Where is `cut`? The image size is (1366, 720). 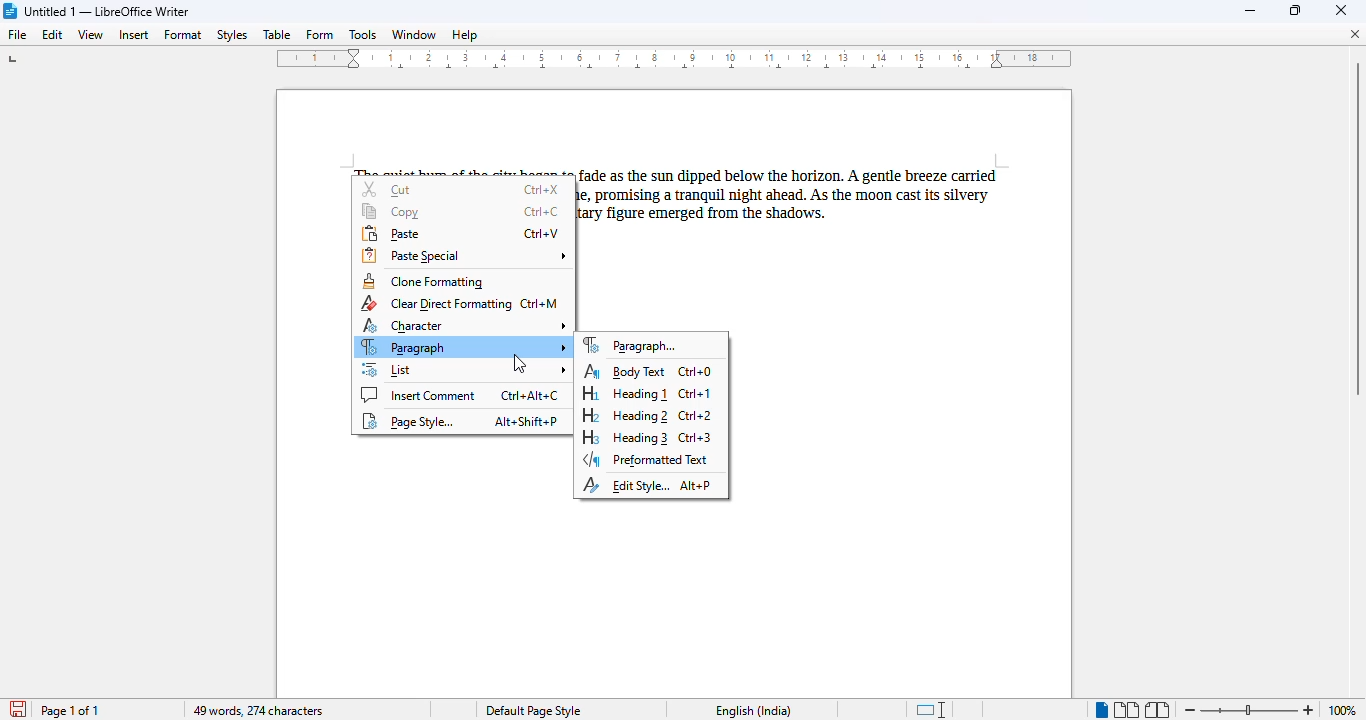 cut is located at coordinates (462, 190).